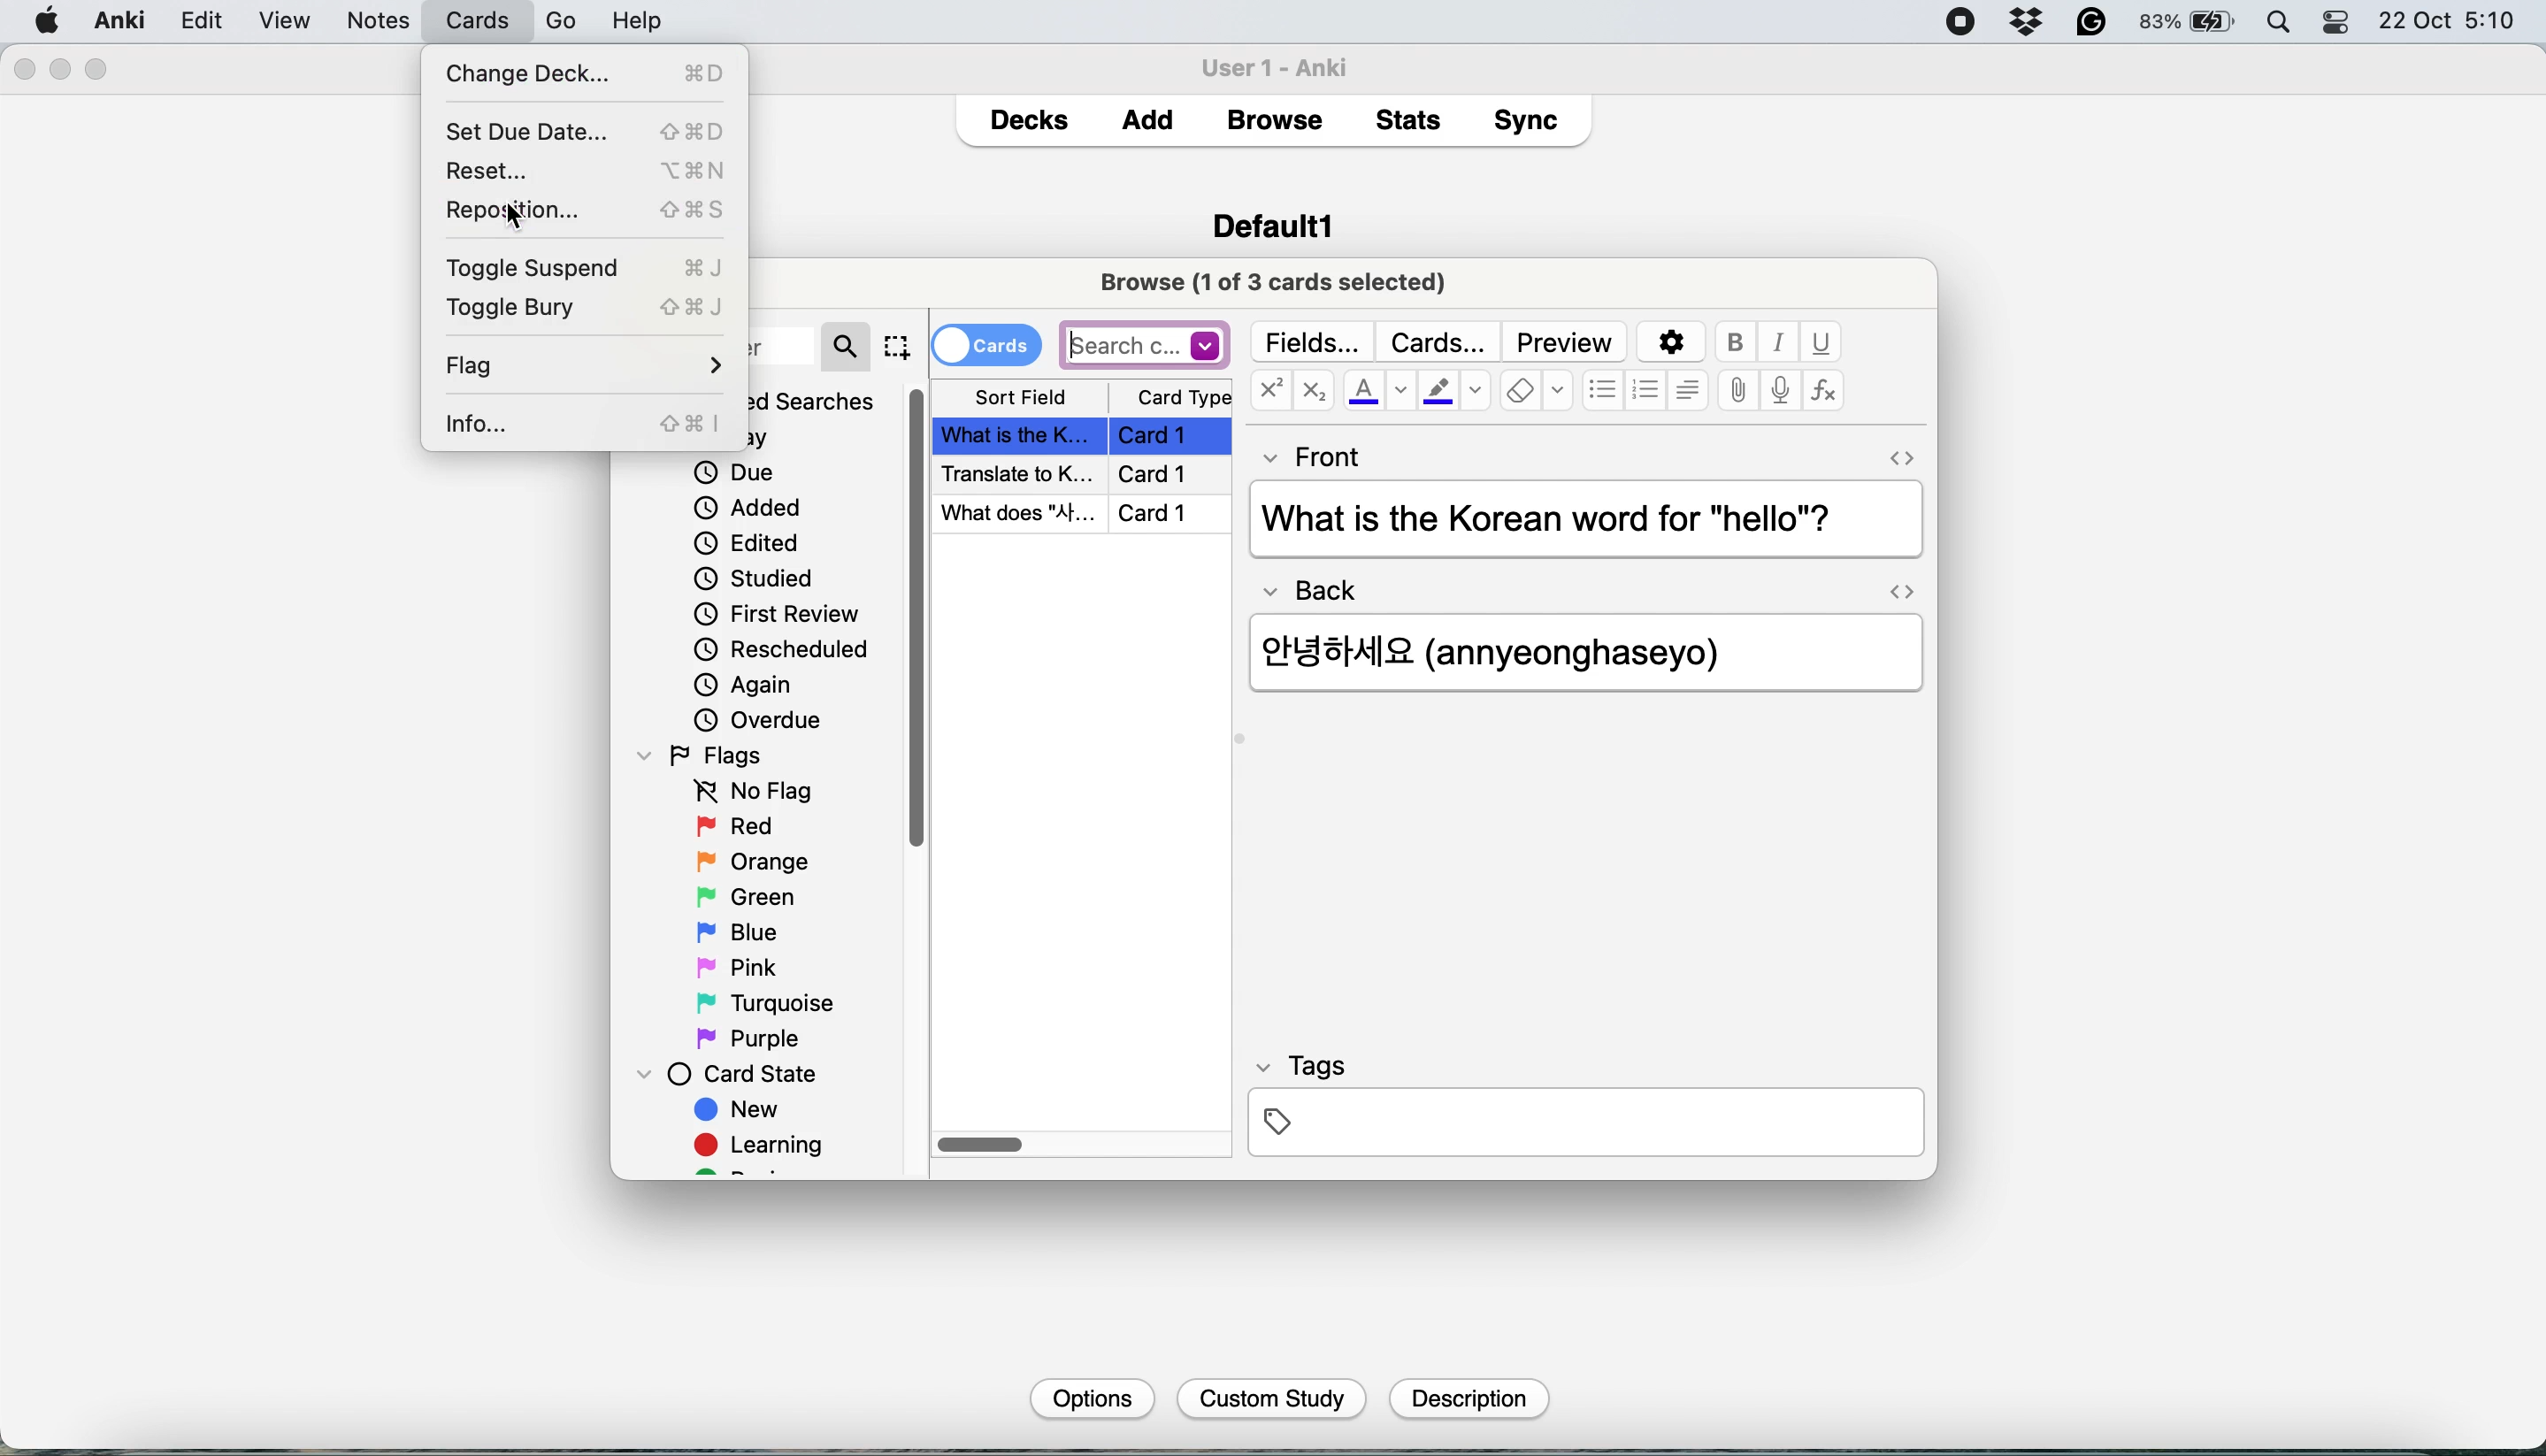 This screenshot has width=2546, height=1456. Describe the element at coordinates (1414, 119) in the screenshot. I see `stats` at that location.